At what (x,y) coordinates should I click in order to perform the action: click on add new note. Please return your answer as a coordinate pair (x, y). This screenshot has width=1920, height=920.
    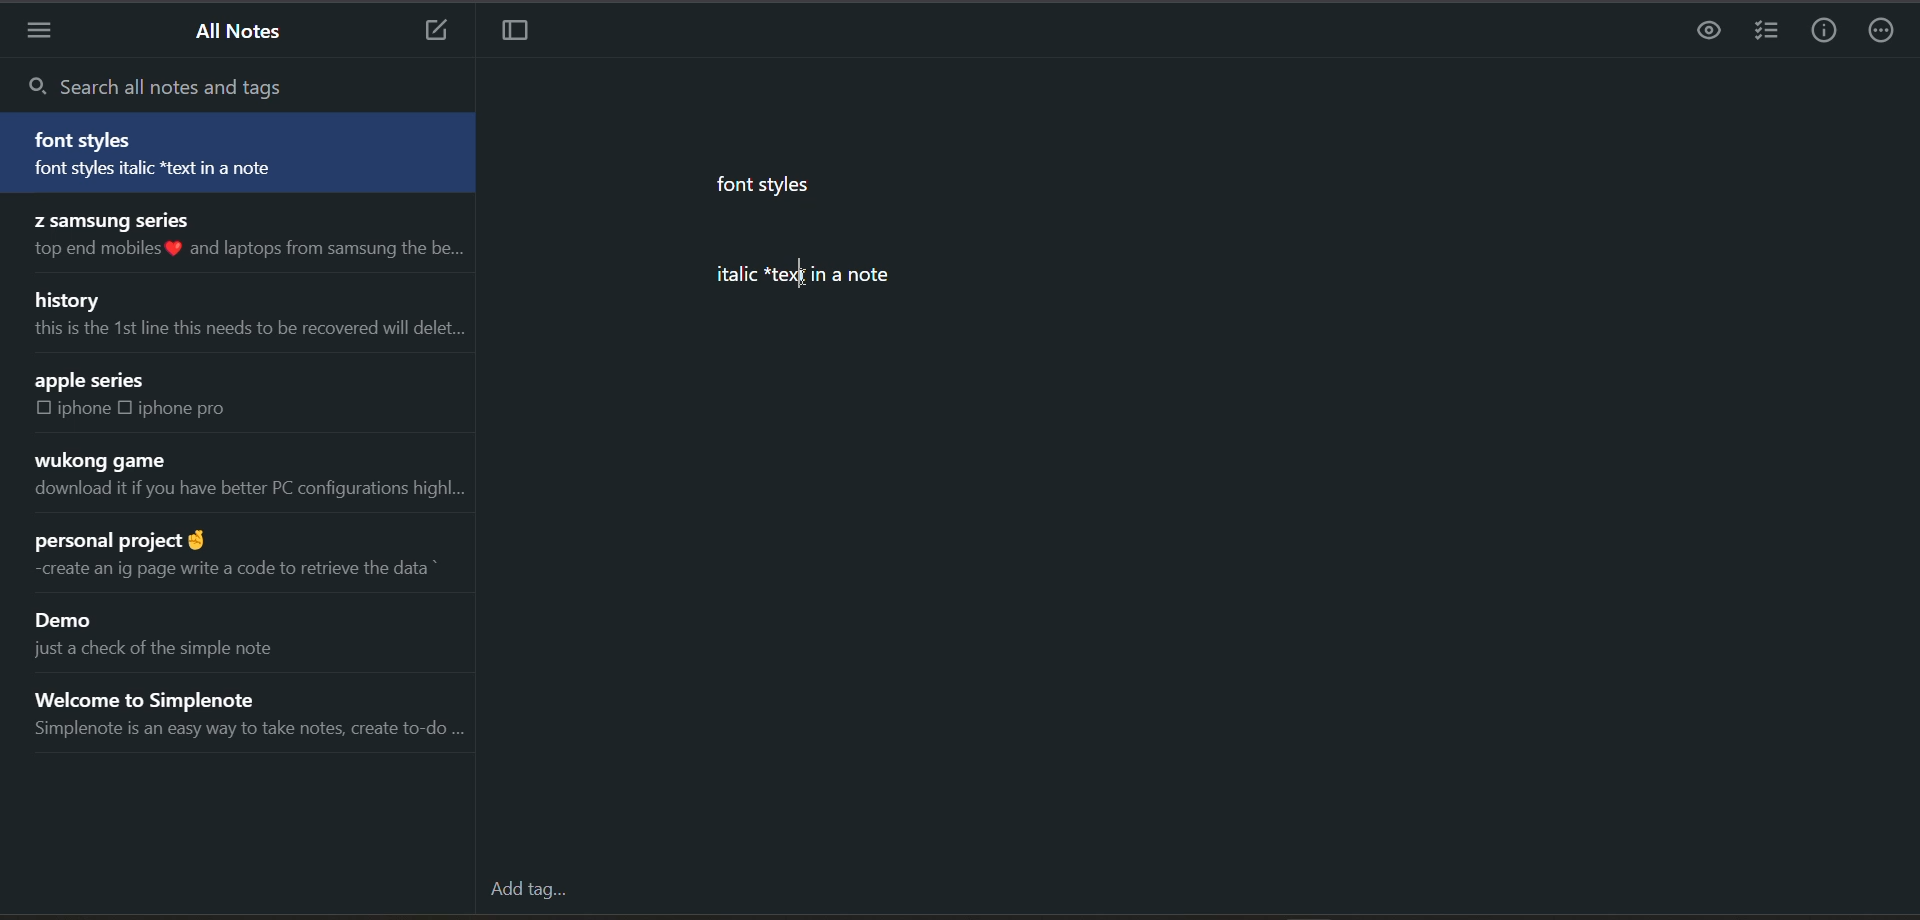
    Looking at the image, I should click on (433, 32).